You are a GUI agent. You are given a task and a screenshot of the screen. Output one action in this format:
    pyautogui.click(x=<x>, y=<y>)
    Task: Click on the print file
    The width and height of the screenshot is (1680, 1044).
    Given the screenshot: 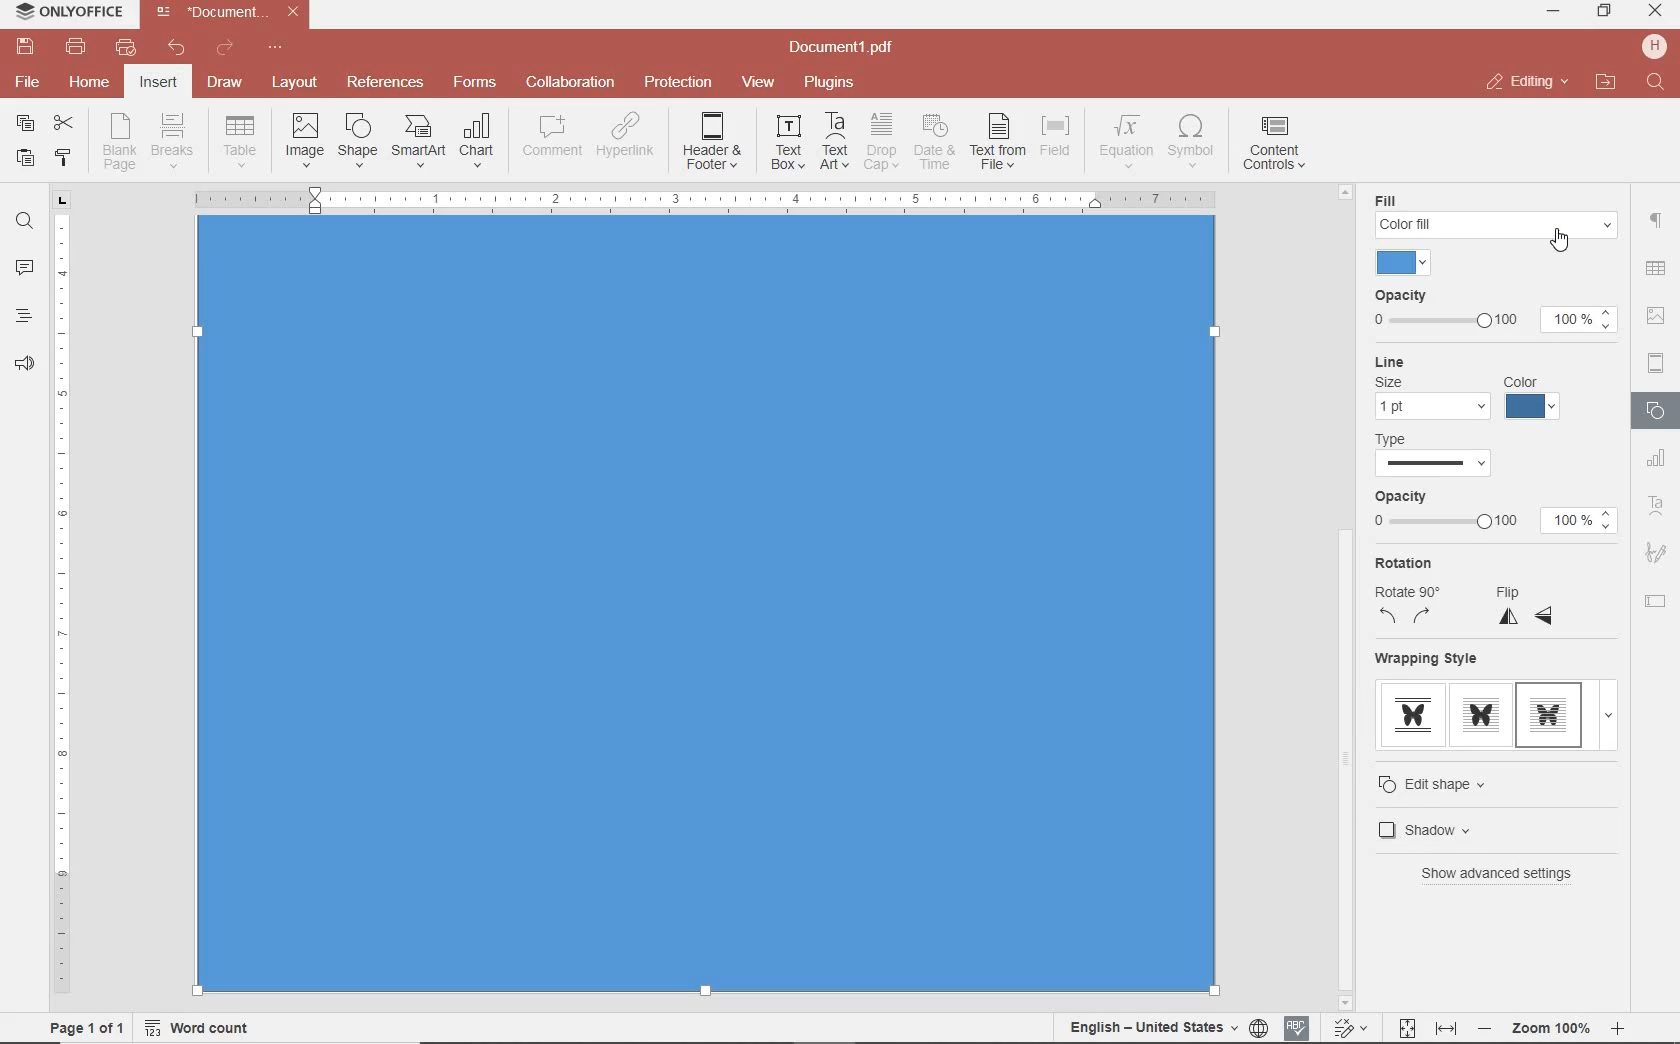 What is the action you would take?
    pyautogui.click(x=76, y=47)
    